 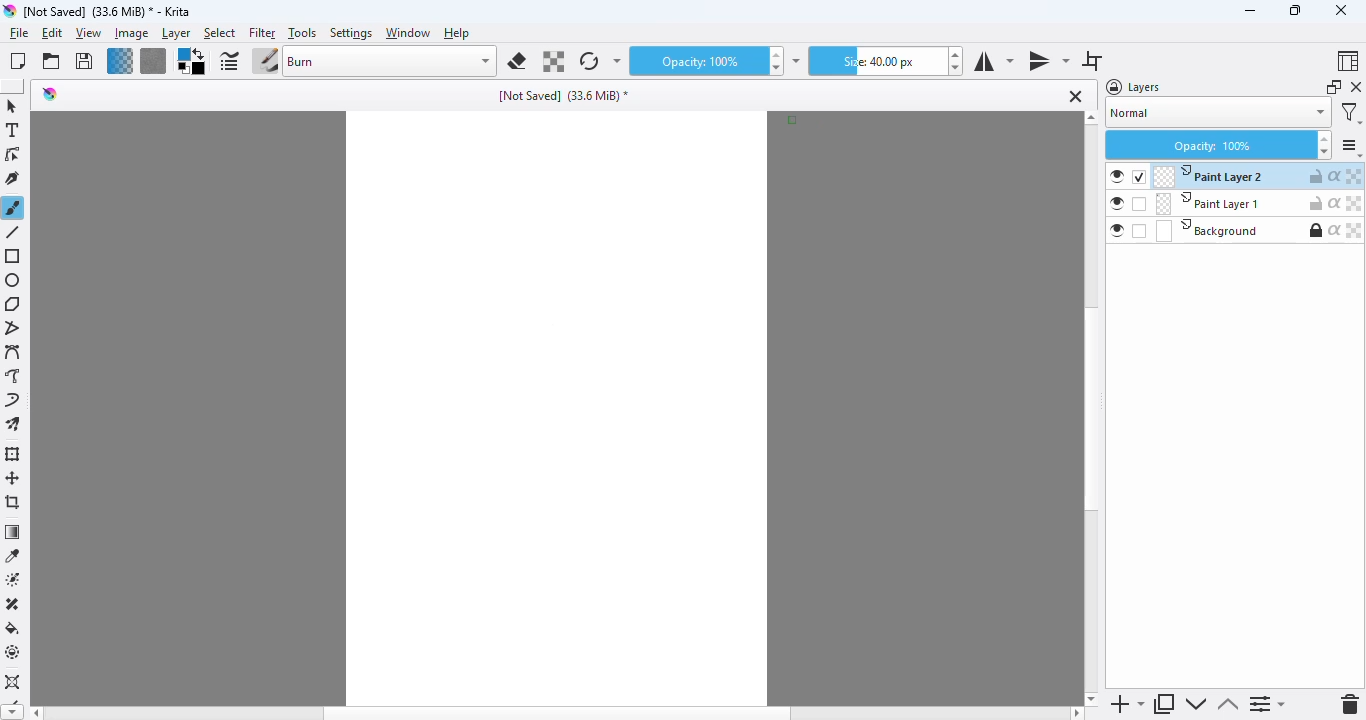 What do you see at coordinates (13, 178) in the screenshot?
I see `calligraphy` at bounding box center [13, 178].